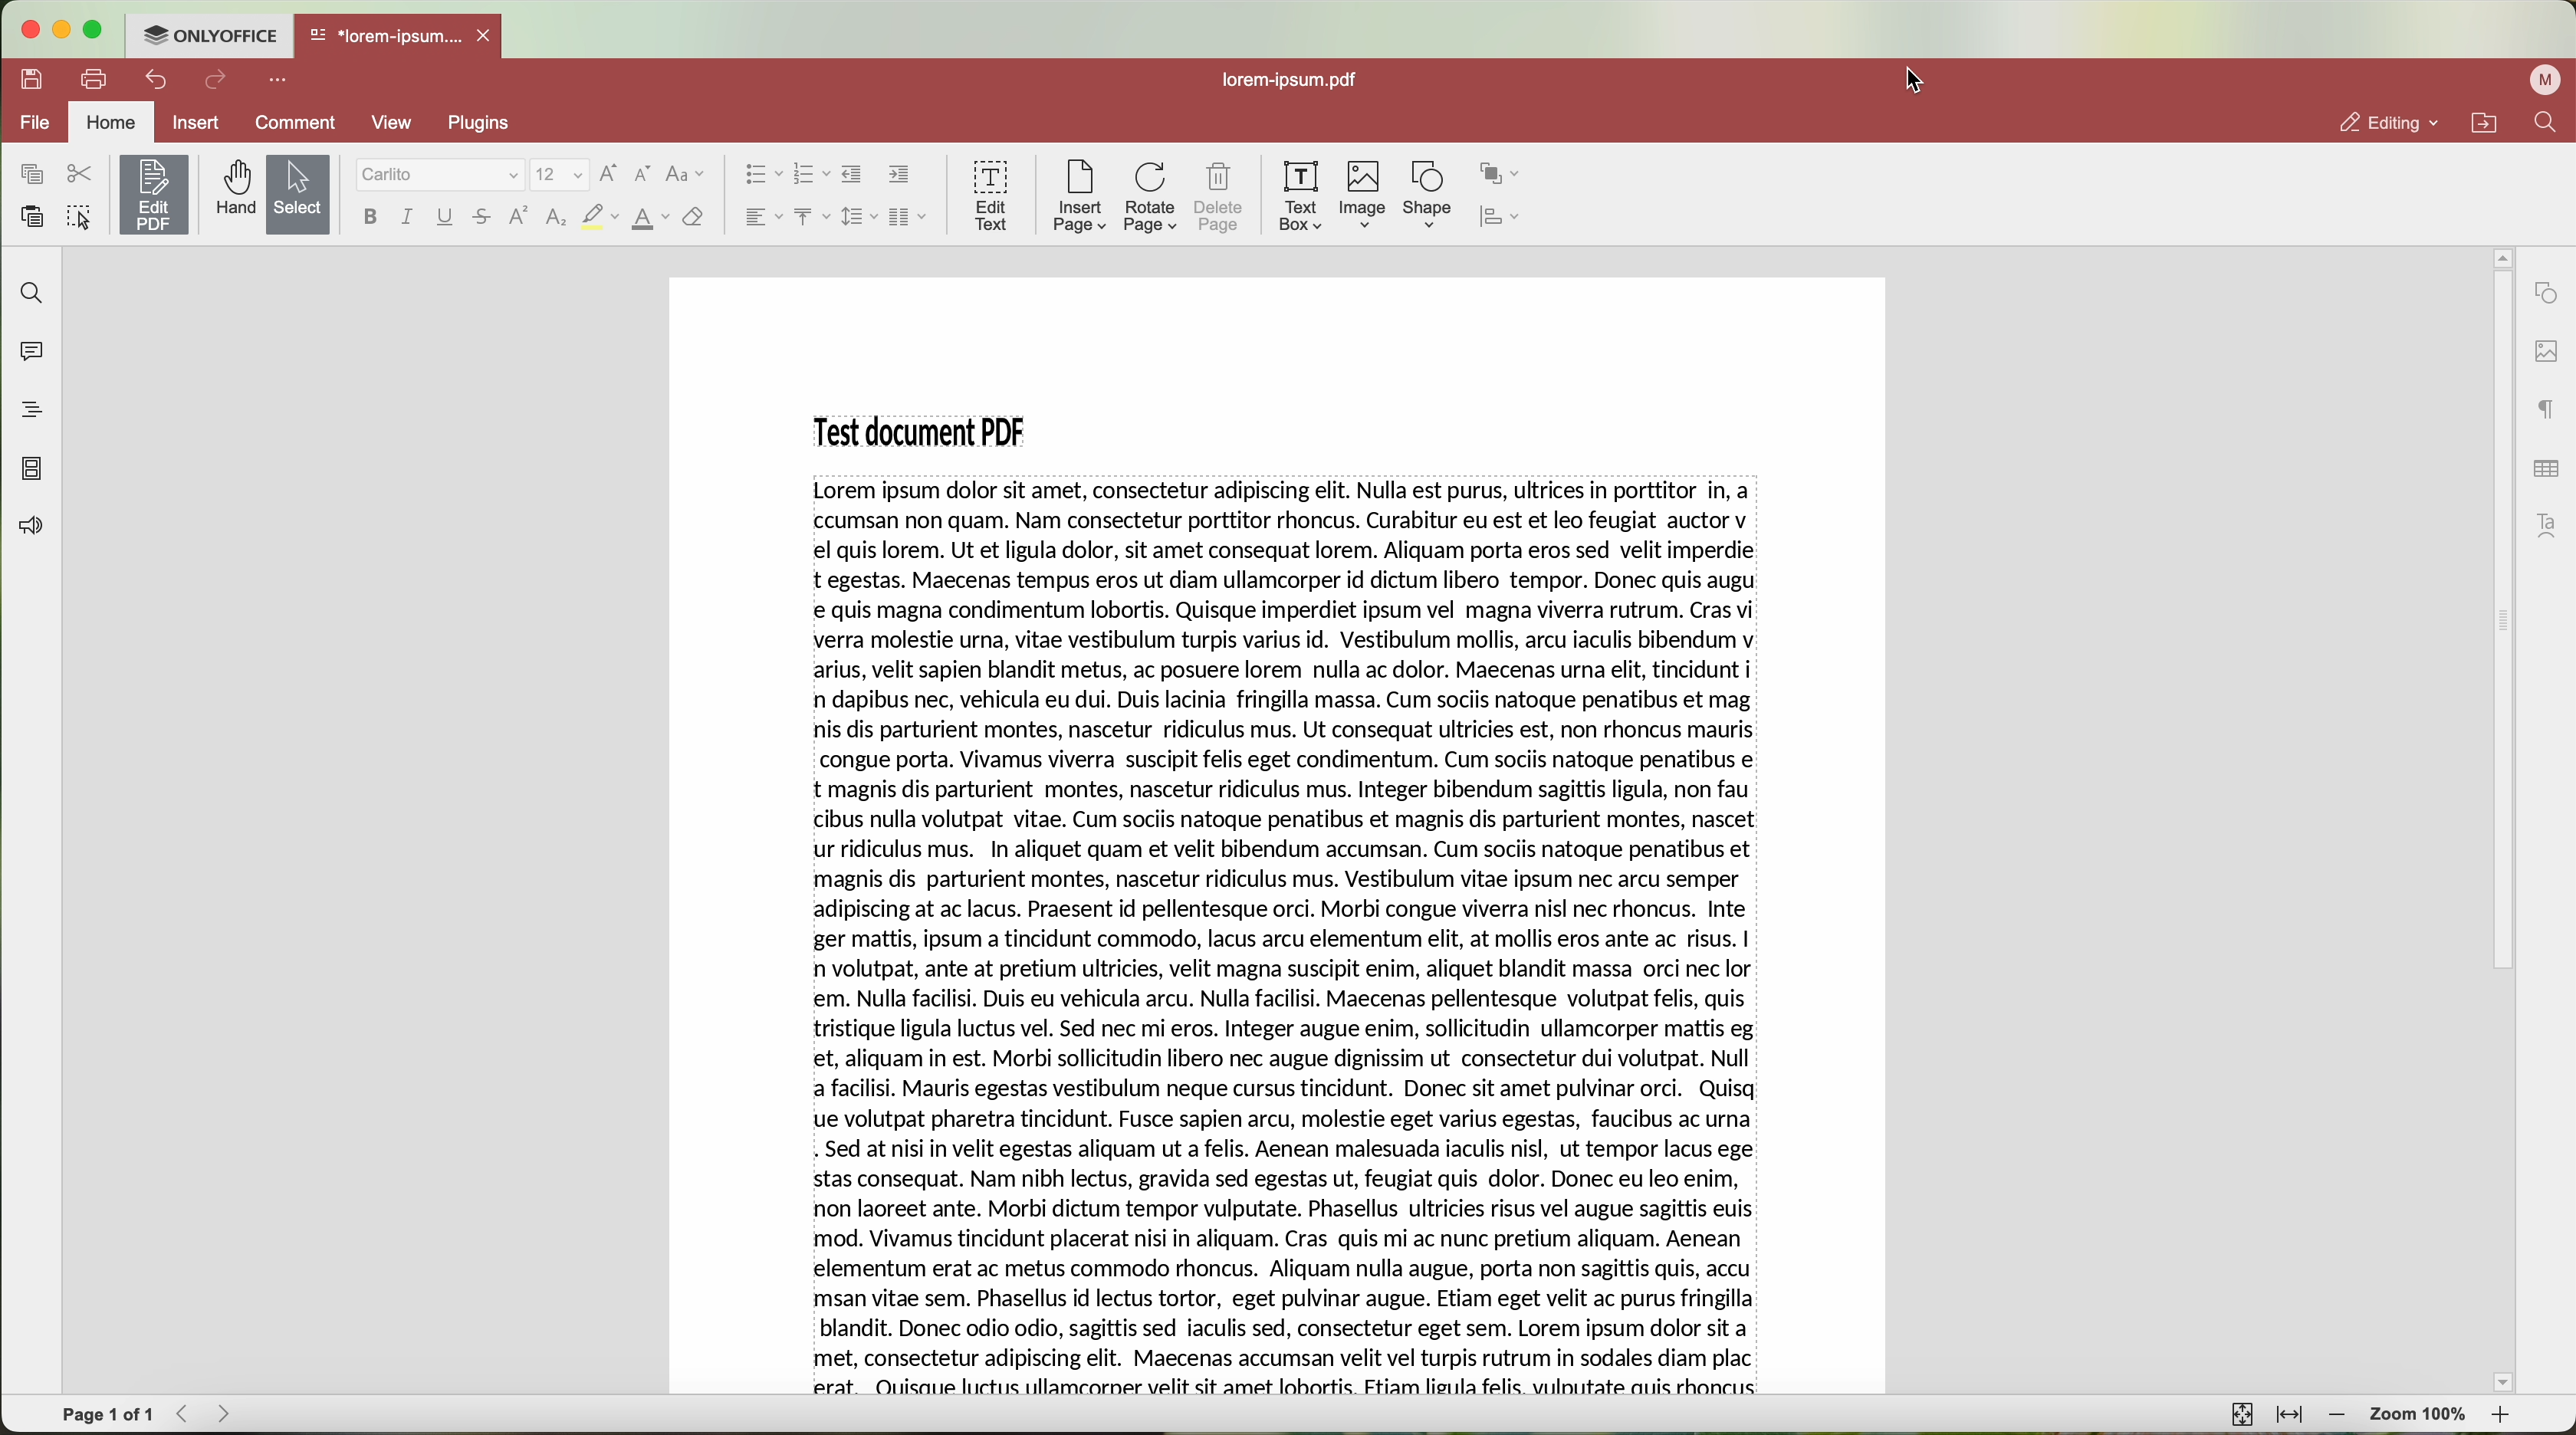  Describe the element at coordinates (151, 194) in the screenshot. I see `edit PDF` at that location.